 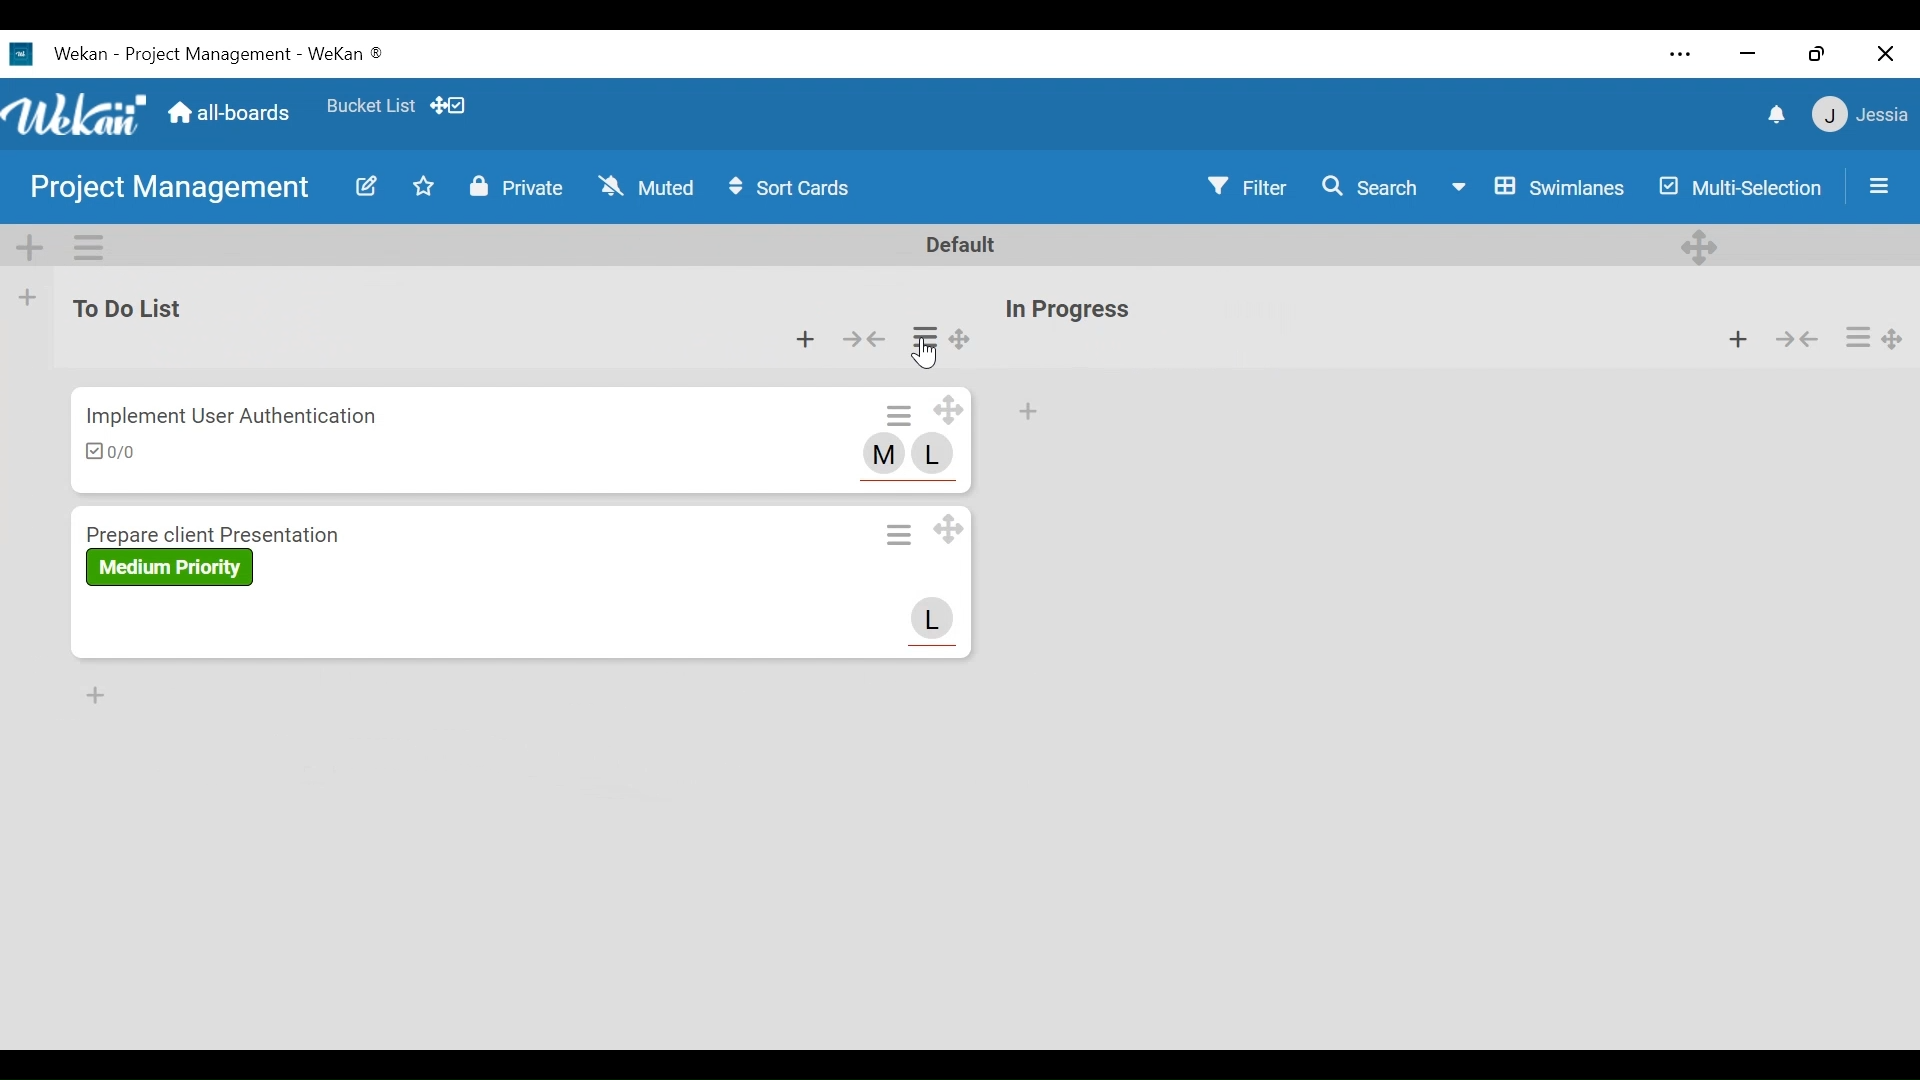 I want to click on Default, so click(x=964, y=247).